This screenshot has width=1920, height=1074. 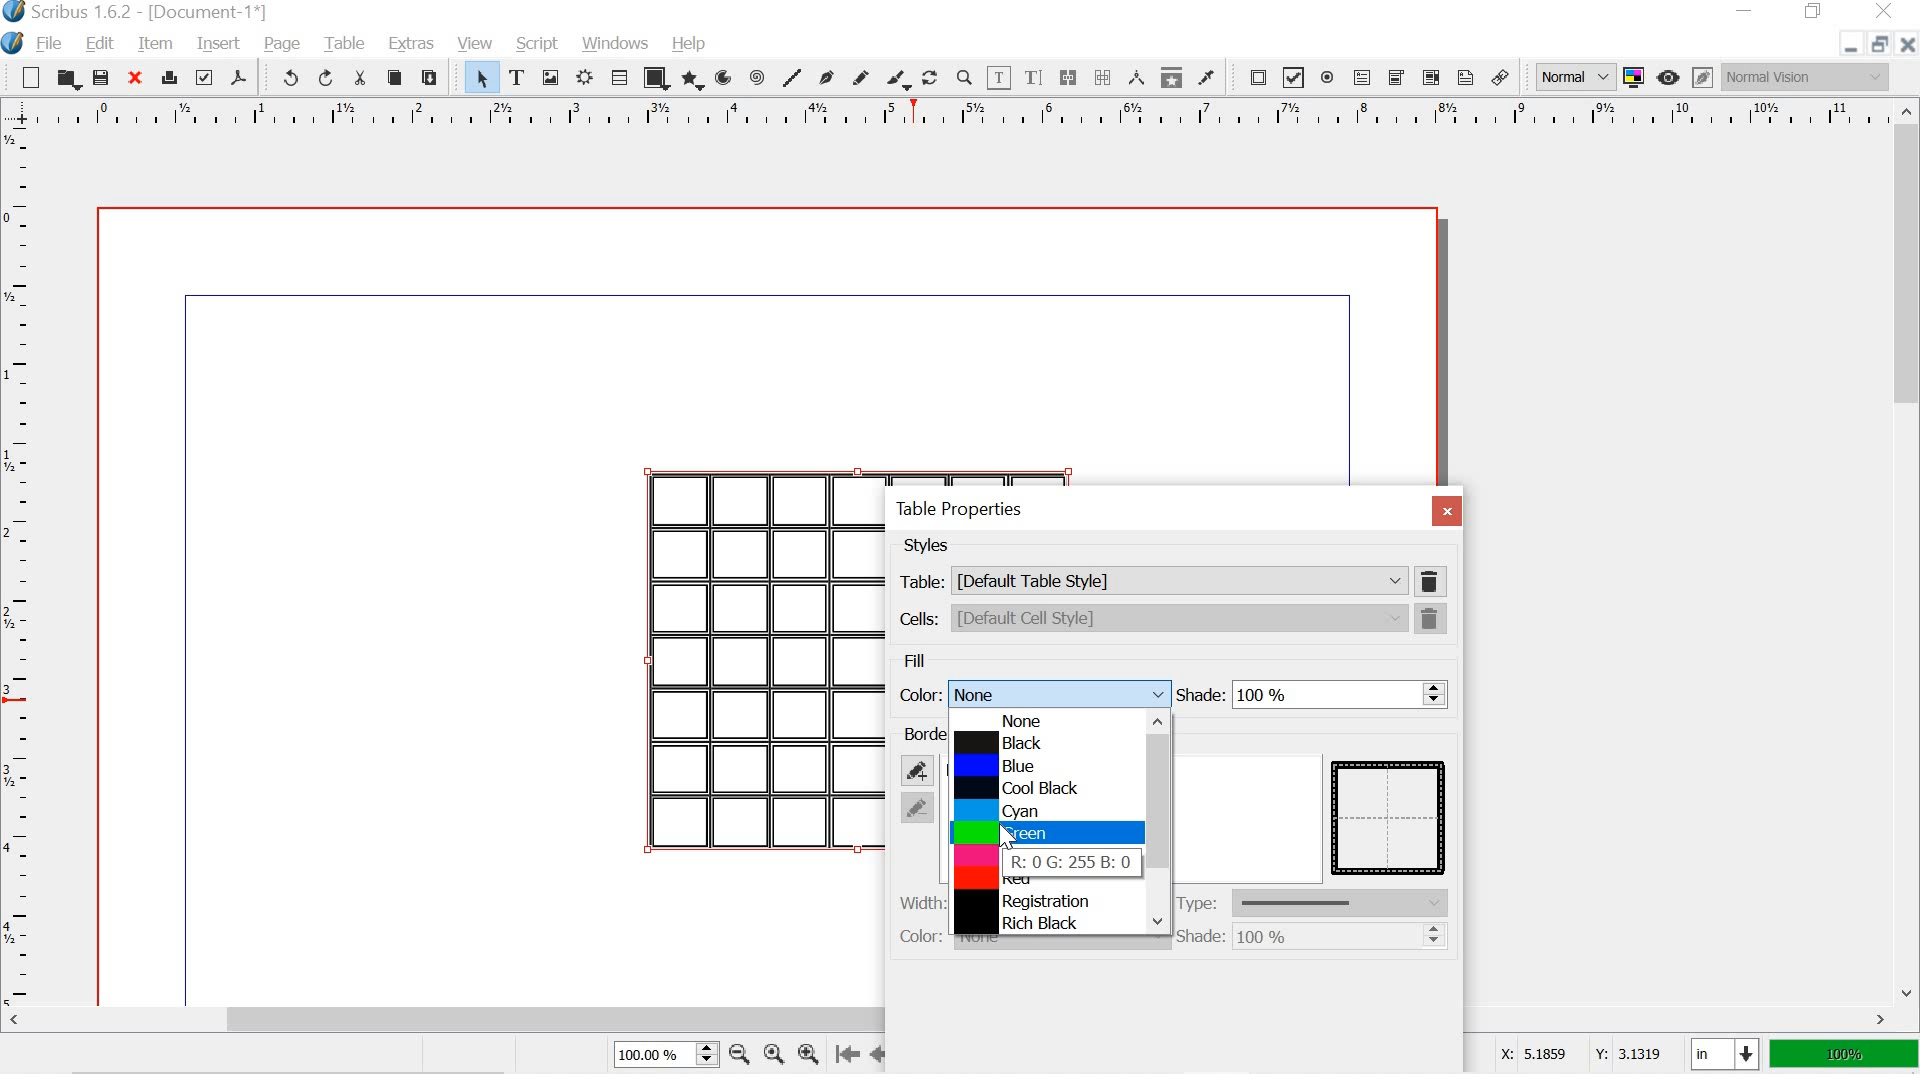 I want to click on script, so click(x=538, y=45).